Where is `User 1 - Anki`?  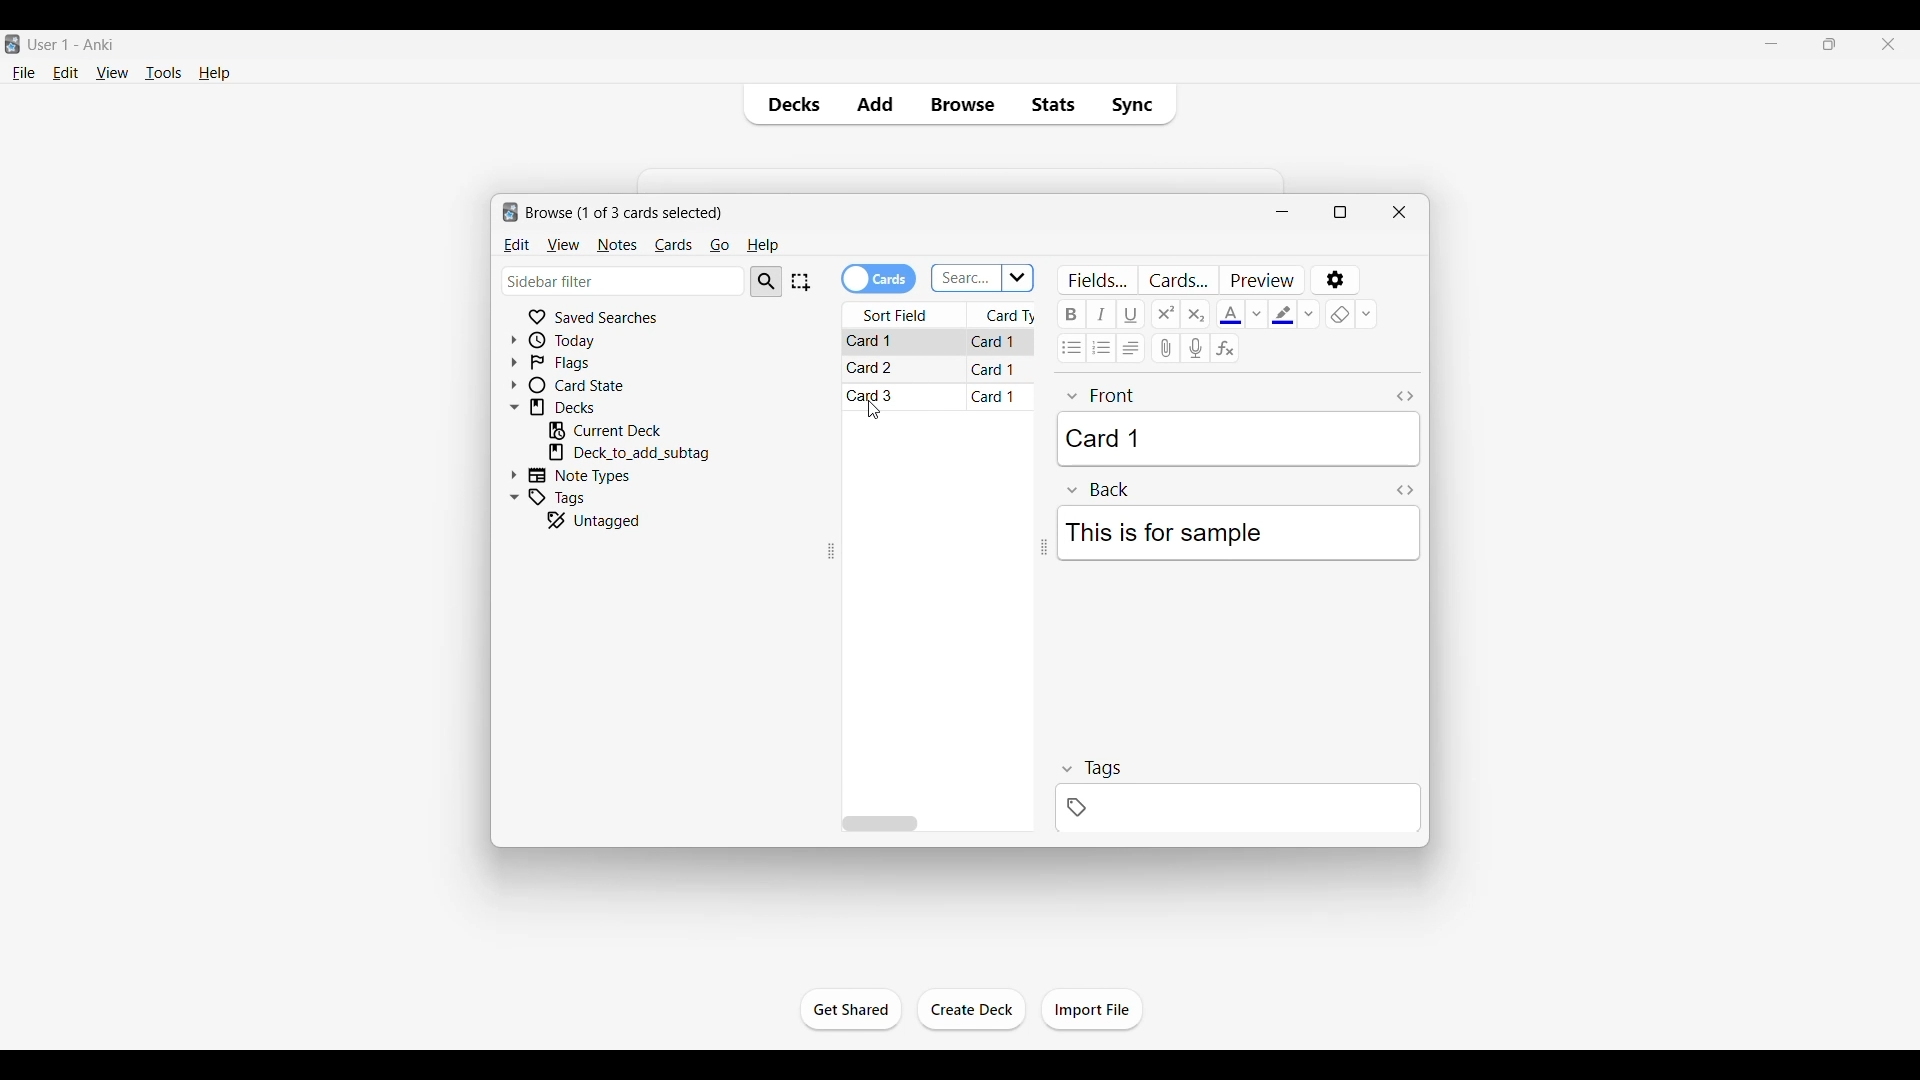
User 1 - Anki is located at coordinates (72, 43).